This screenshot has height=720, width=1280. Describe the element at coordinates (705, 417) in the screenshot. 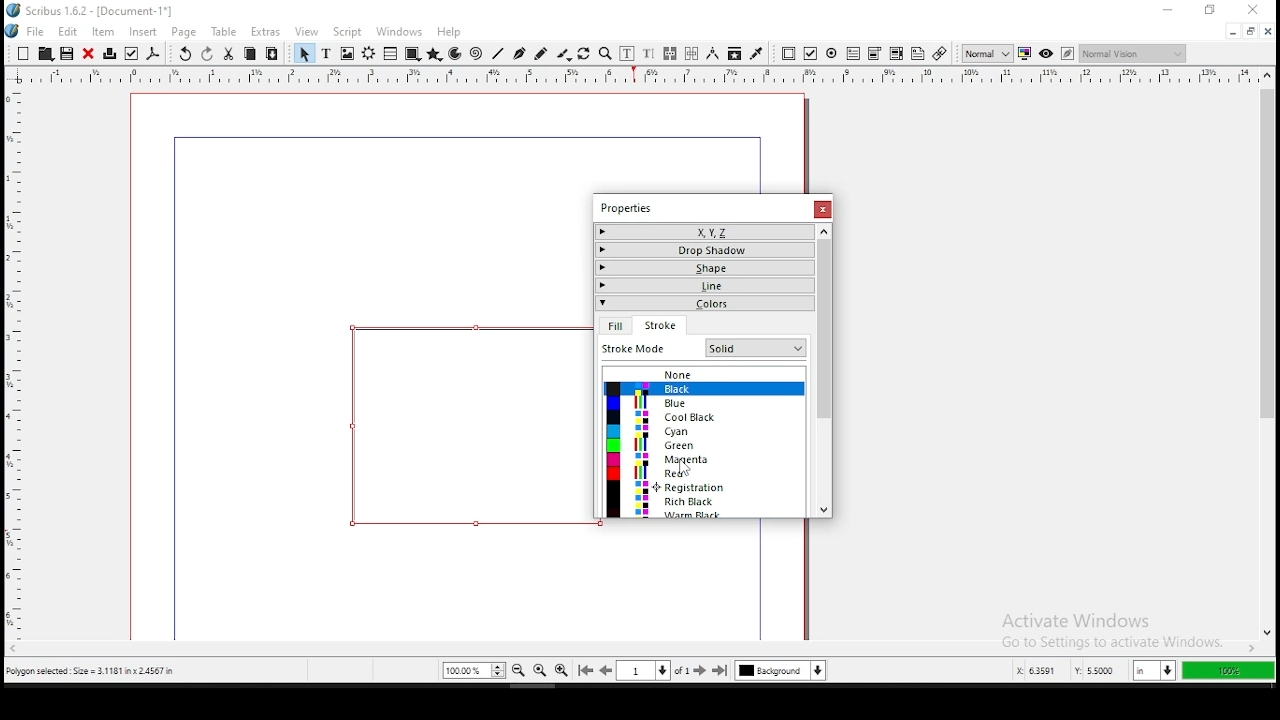

I see `cool black` at that location.